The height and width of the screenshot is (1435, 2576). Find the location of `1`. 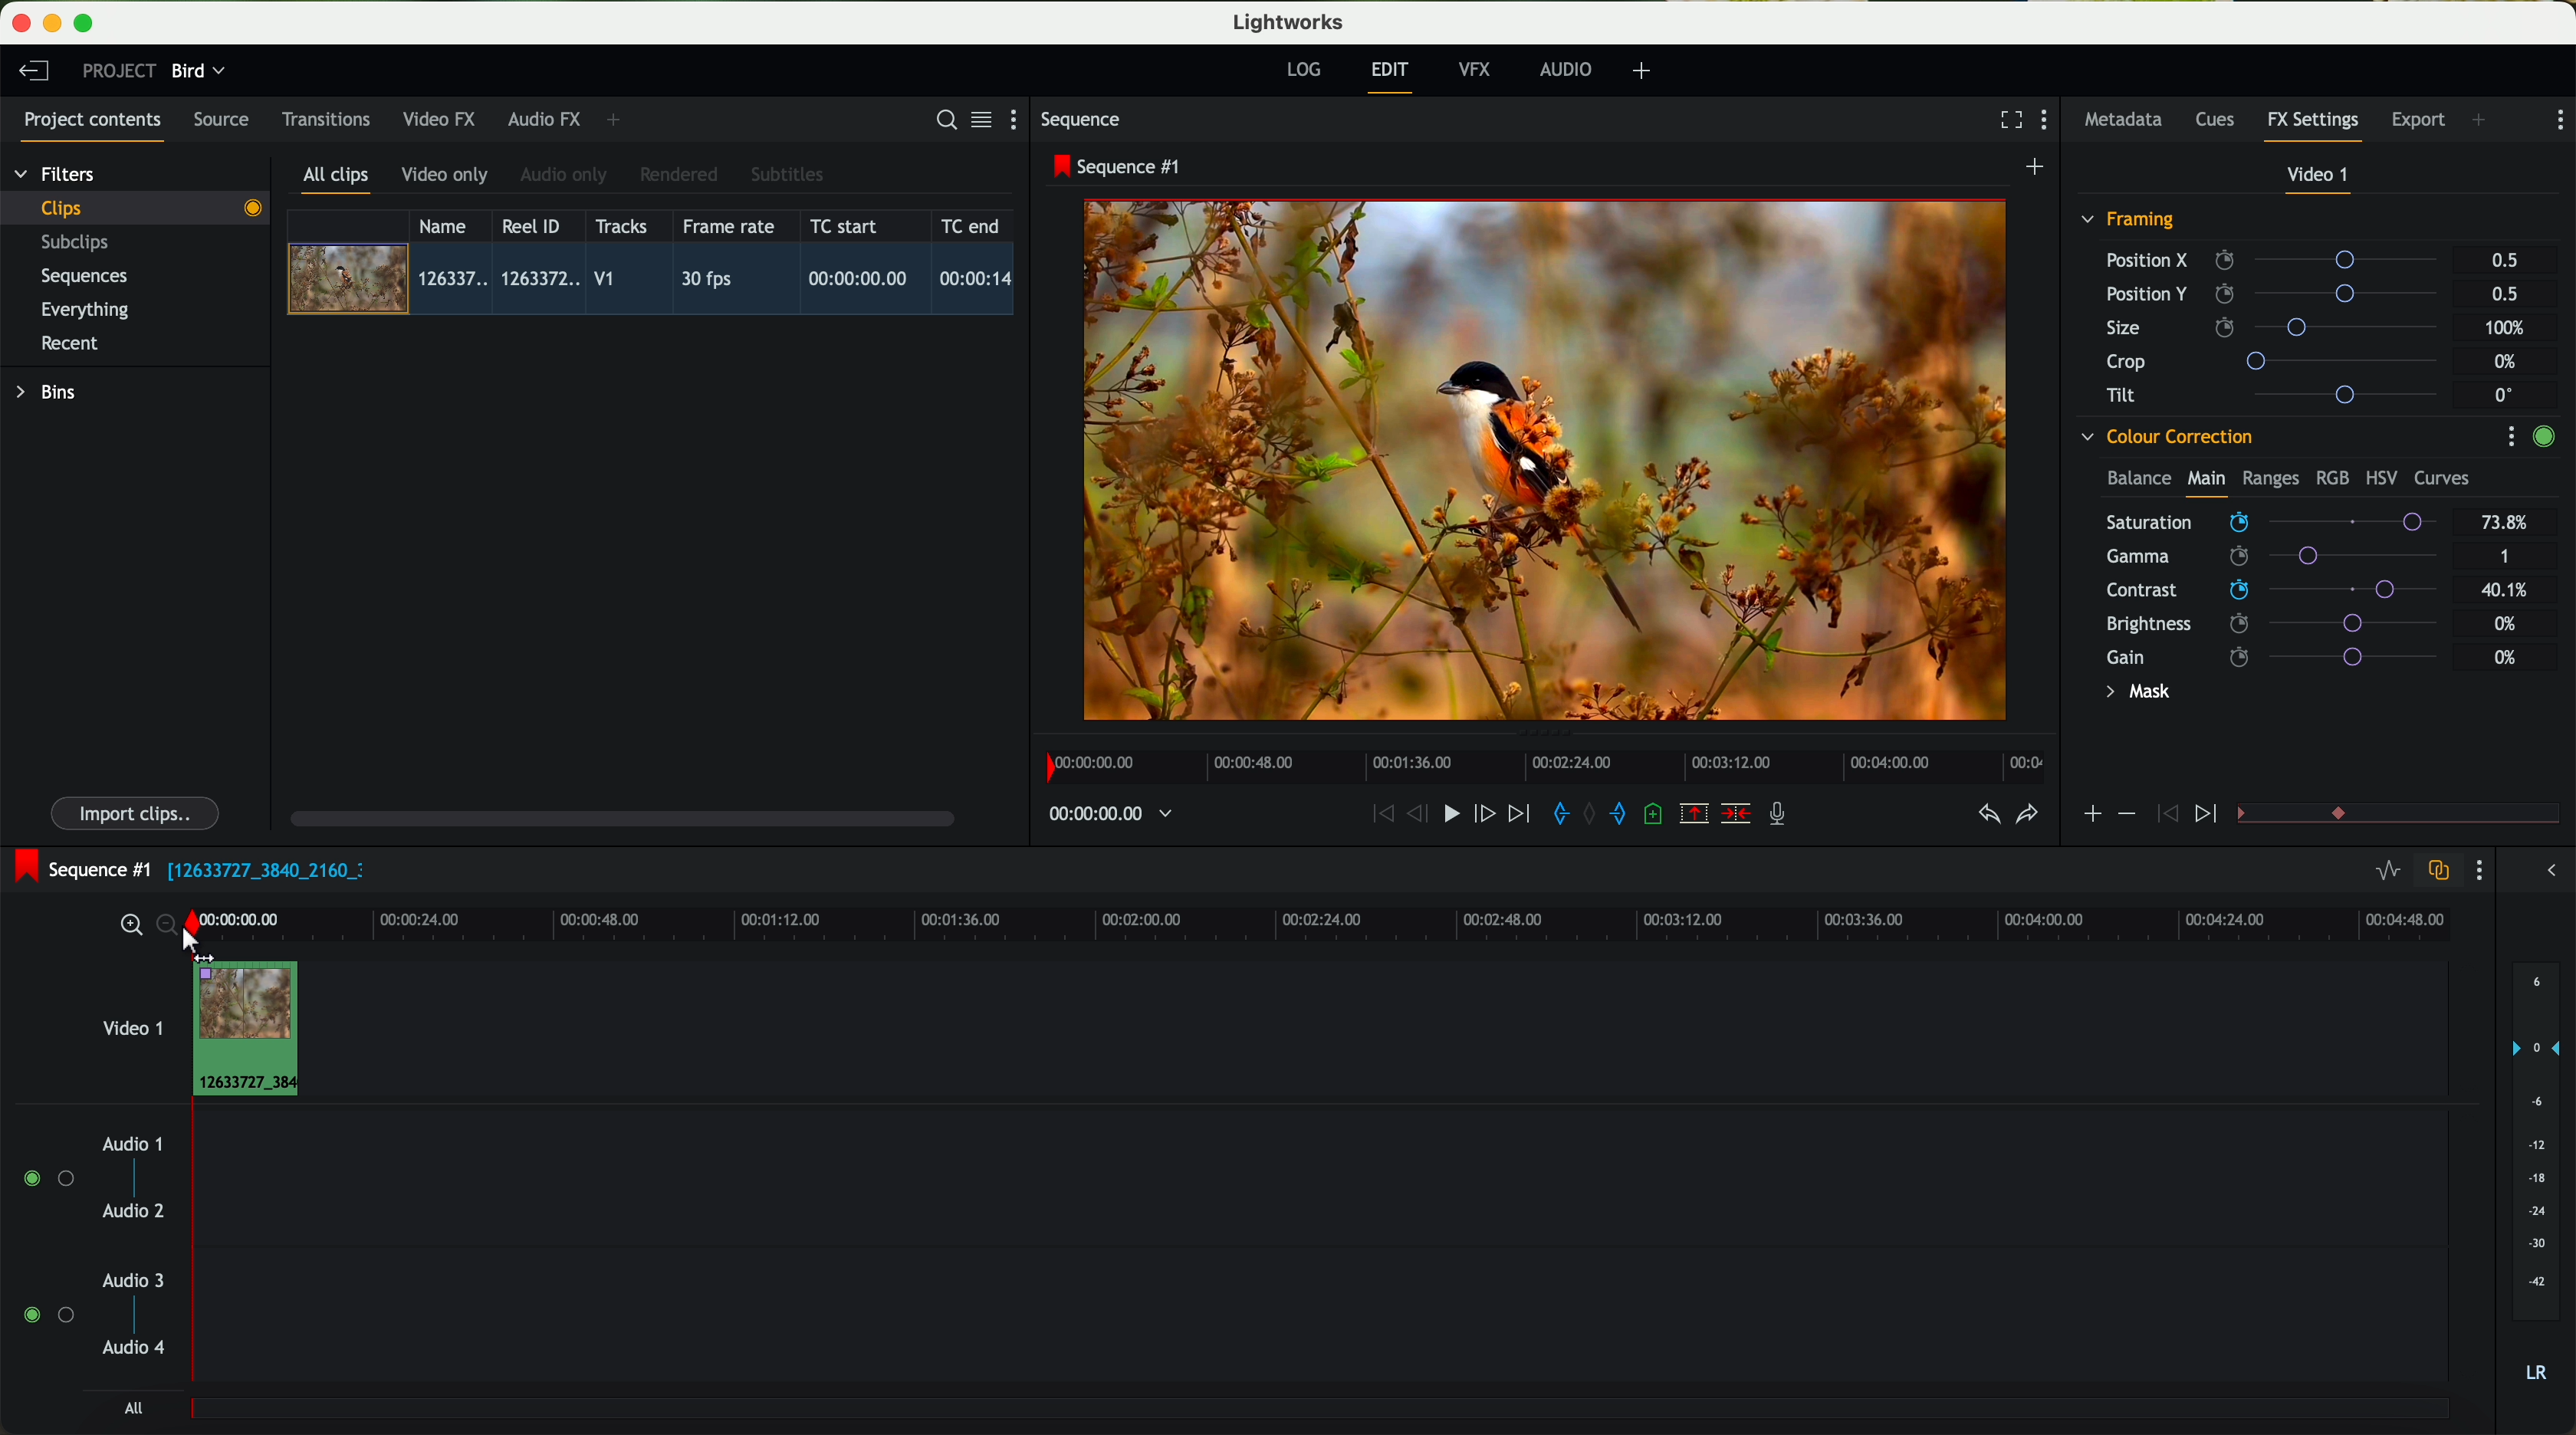

1 is located at coordinates (2506, 558).